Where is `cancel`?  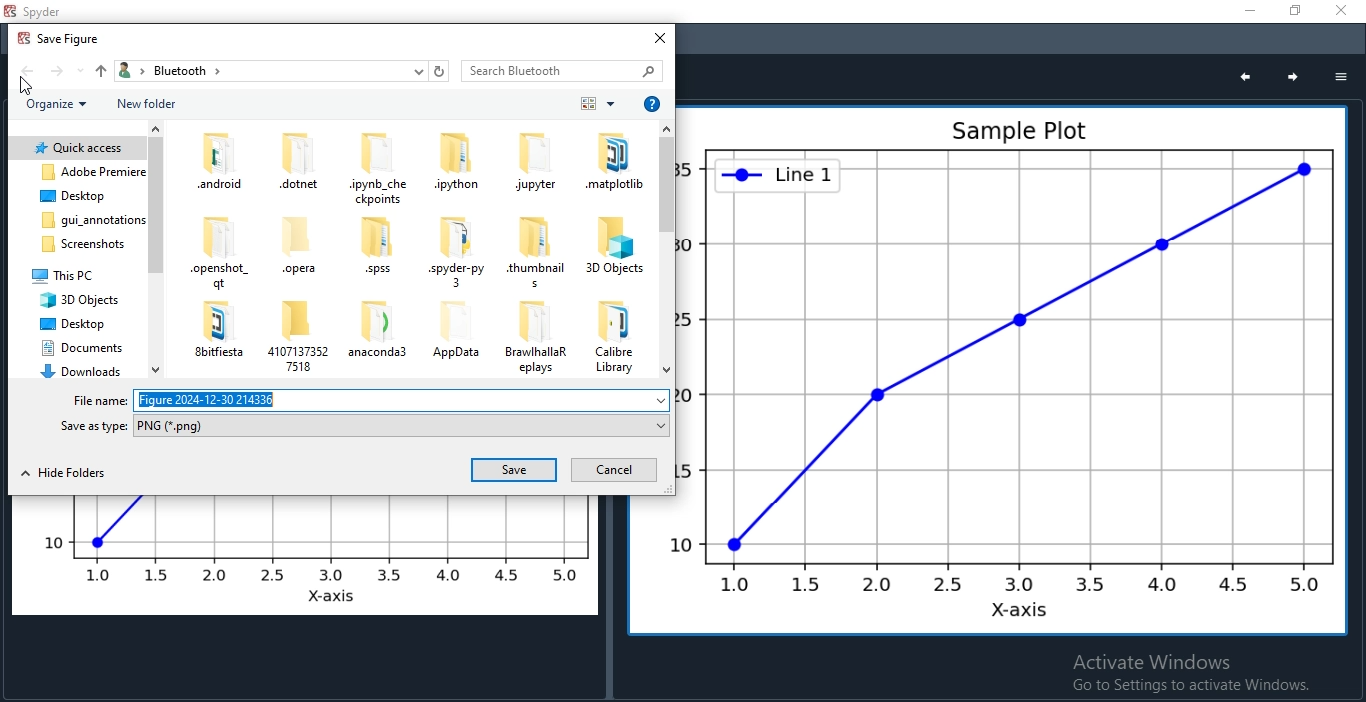 cancel is located at coordinates (616, 470).